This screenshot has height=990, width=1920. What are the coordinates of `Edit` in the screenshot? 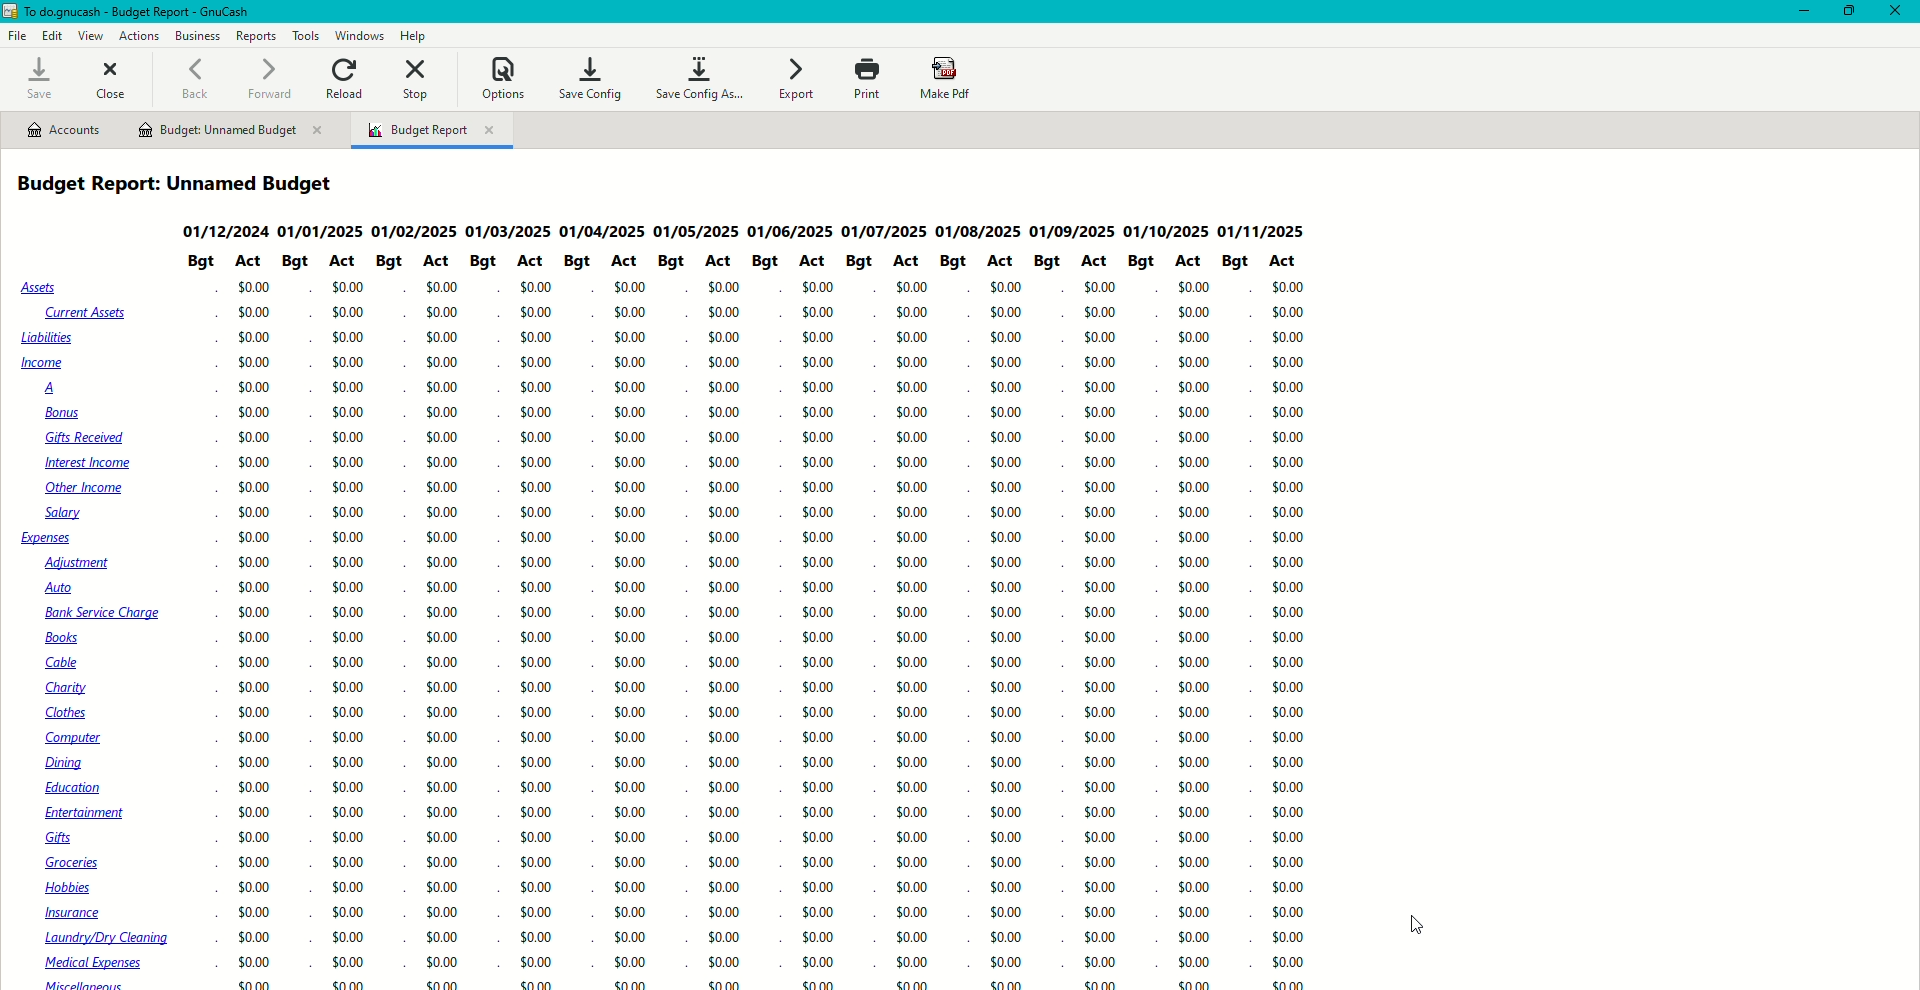 It's located at (53, 36).